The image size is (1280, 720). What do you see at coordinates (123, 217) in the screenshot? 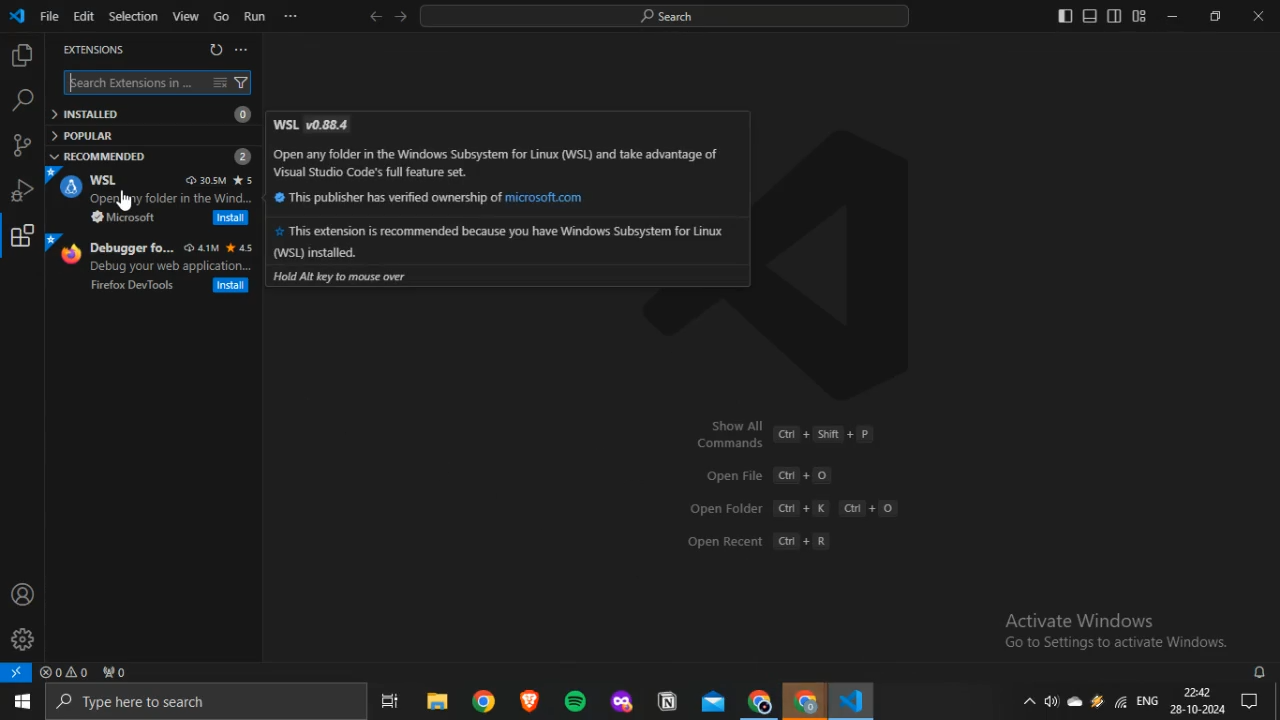
I see `Microsoft` at bounding box center [123, 217].